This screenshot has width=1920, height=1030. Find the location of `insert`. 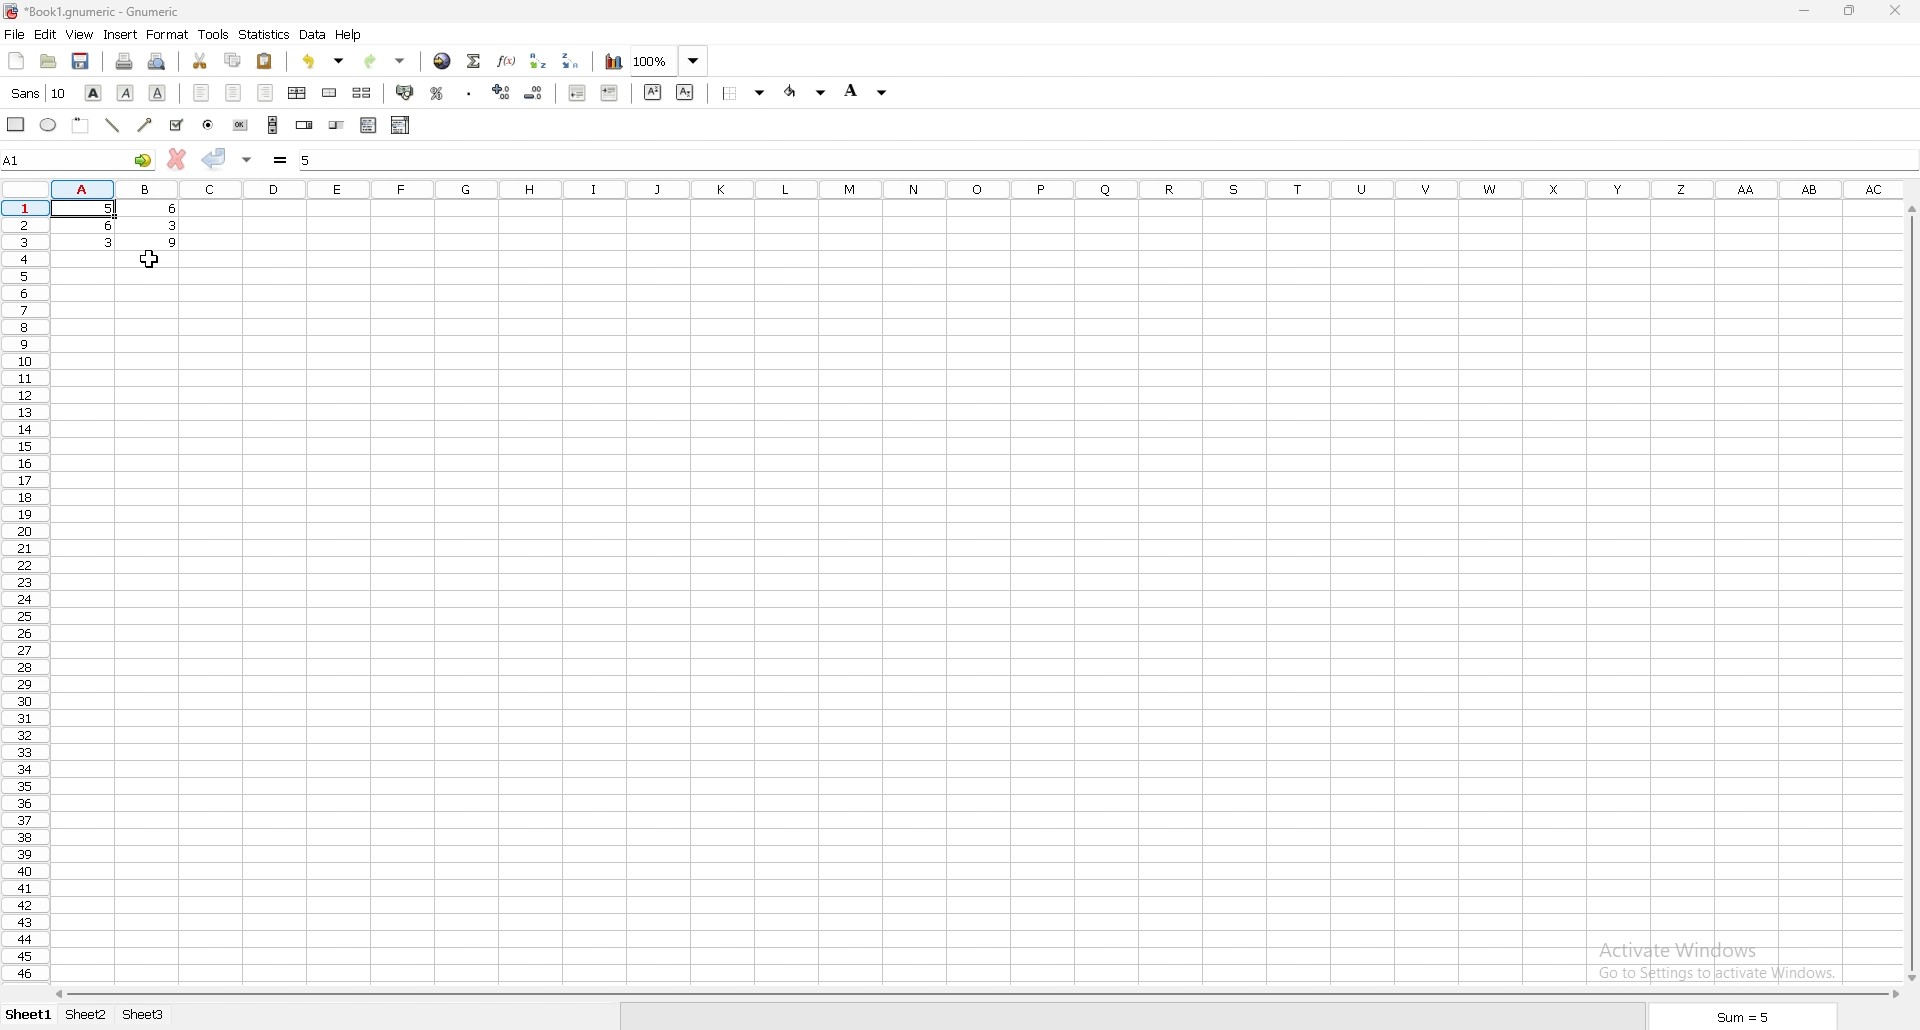

insert is located at coordinates (119, 35).